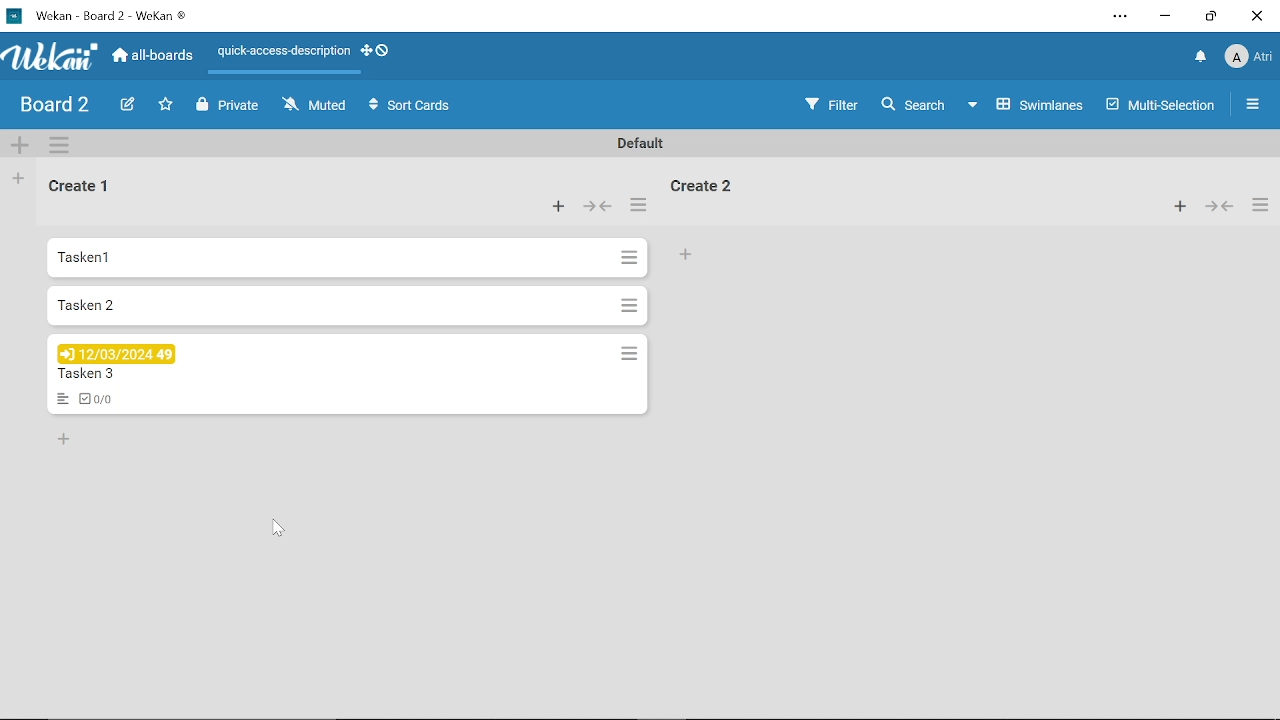 Image resolution: width=1280 pixels, height=720 pixels. What do you see at coordinates (225, 104) in the screenshot?
I see `Private` at bounding box center [225, 104].